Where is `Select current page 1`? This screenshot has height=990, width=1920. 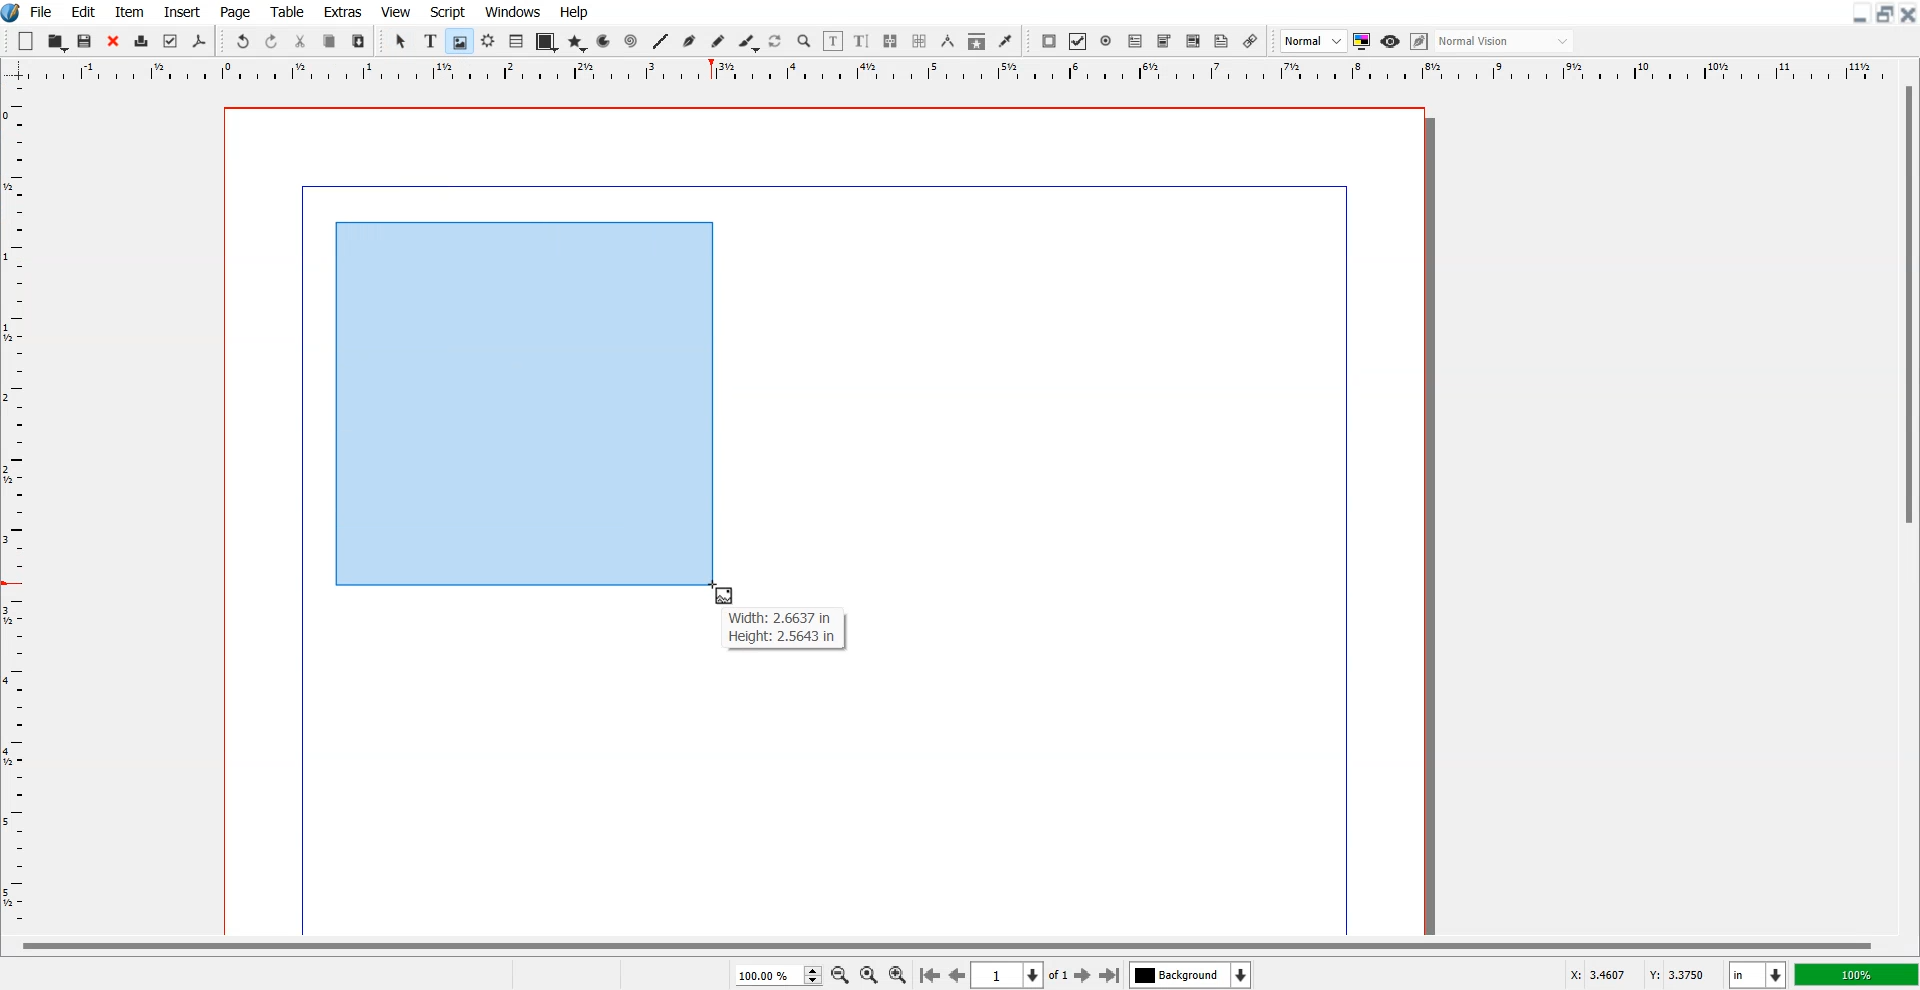
Select current page 1 is located at coordinates (1022, 975).